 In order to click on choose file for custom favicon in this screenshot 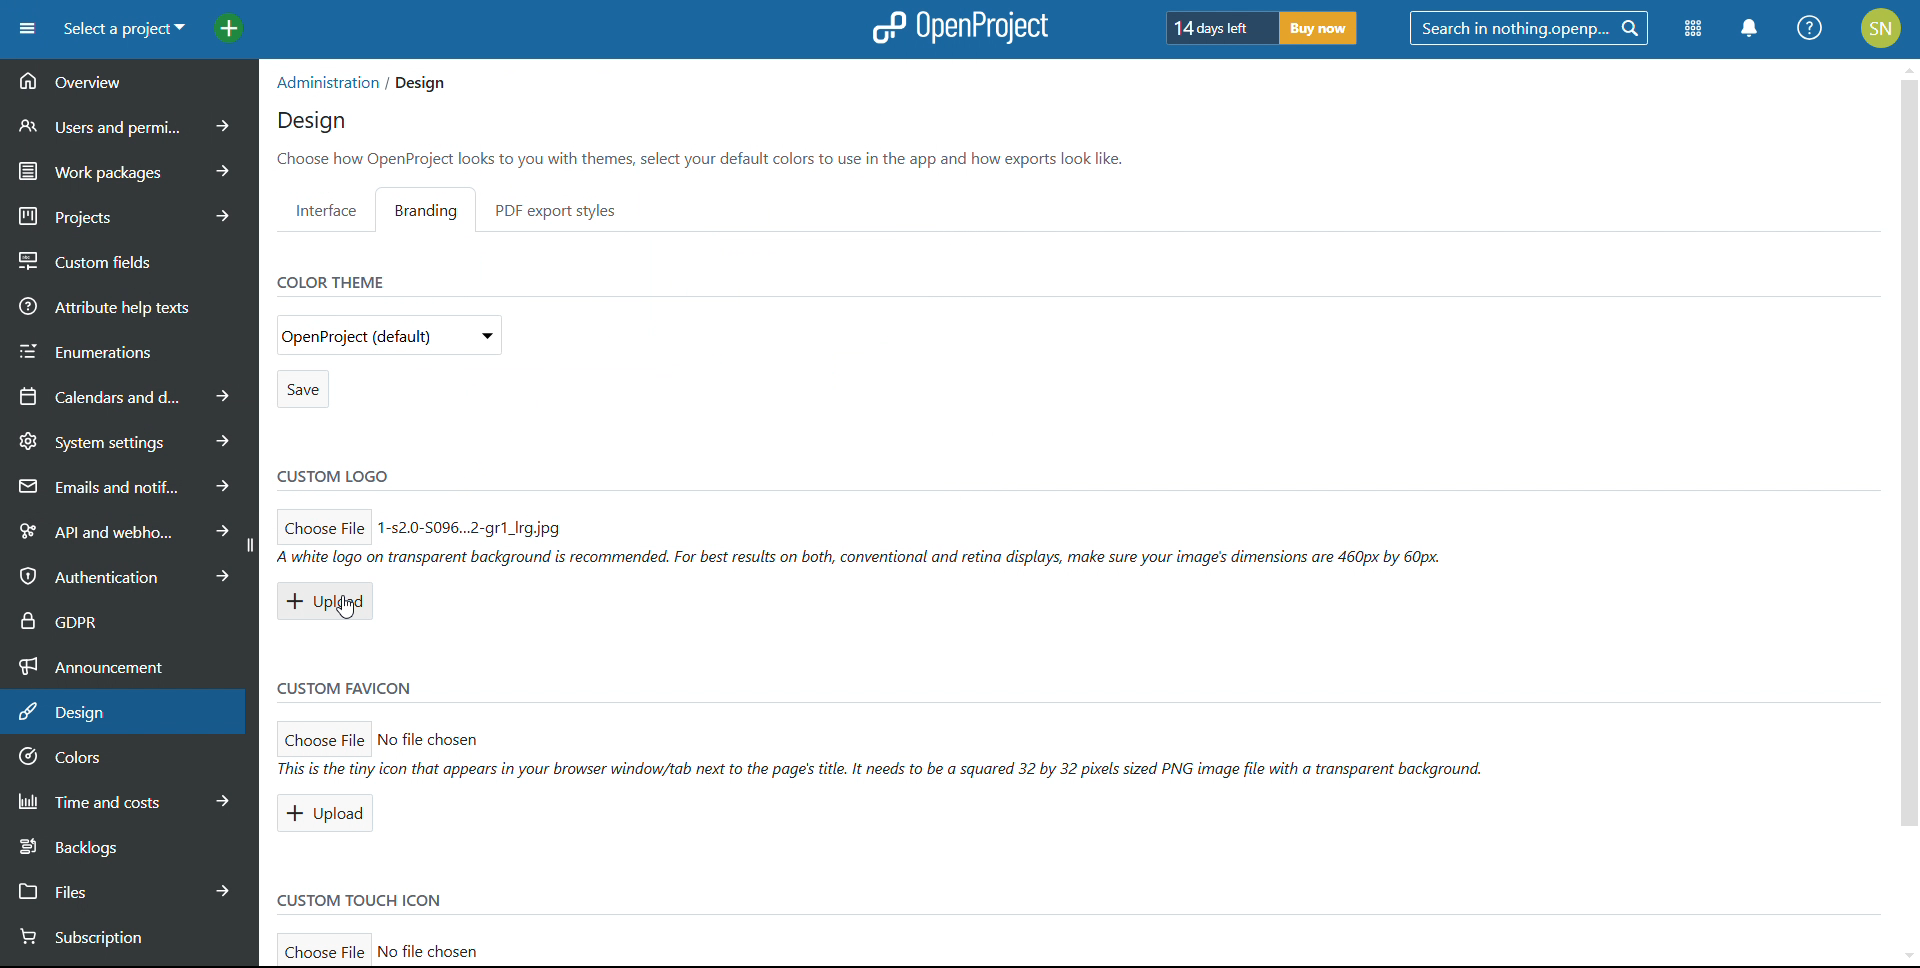, I will do `click(322, 737)`.